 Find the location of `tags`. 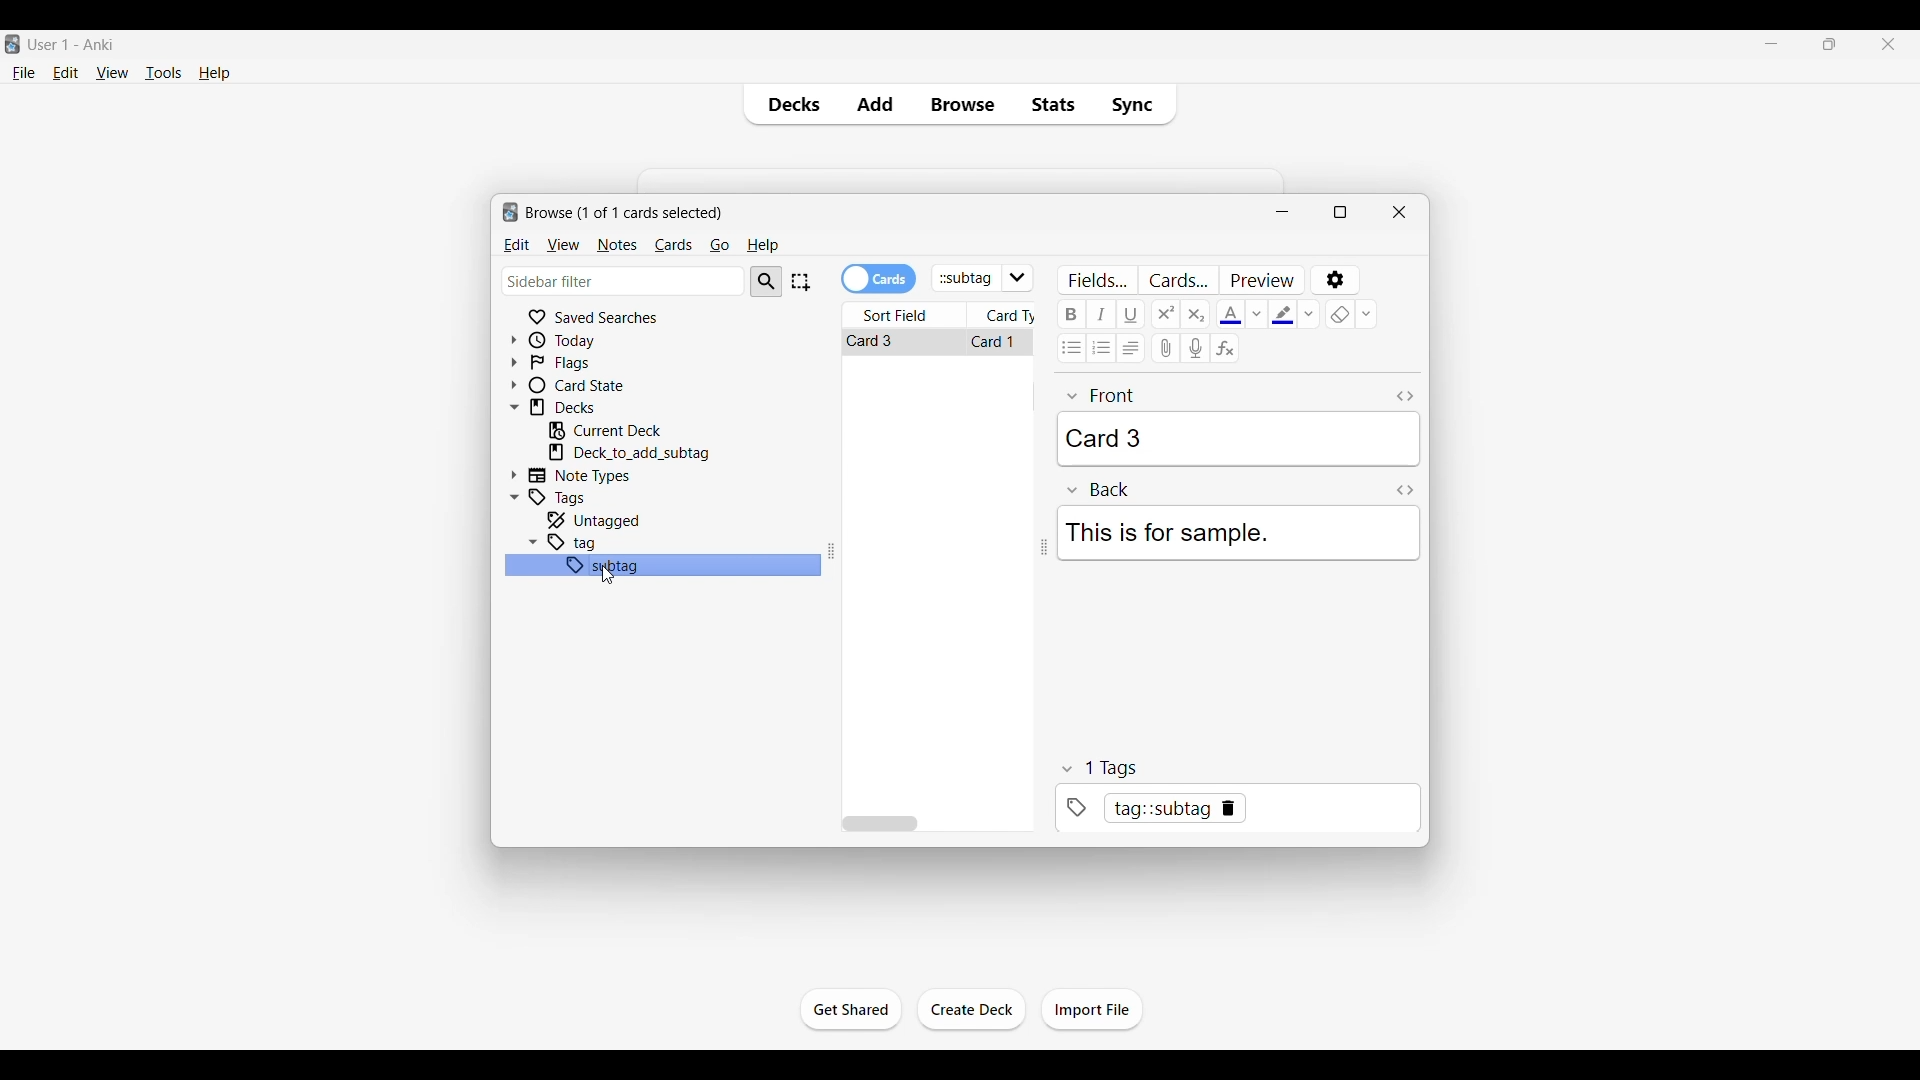

tags is located at coordinates (1107, 767).